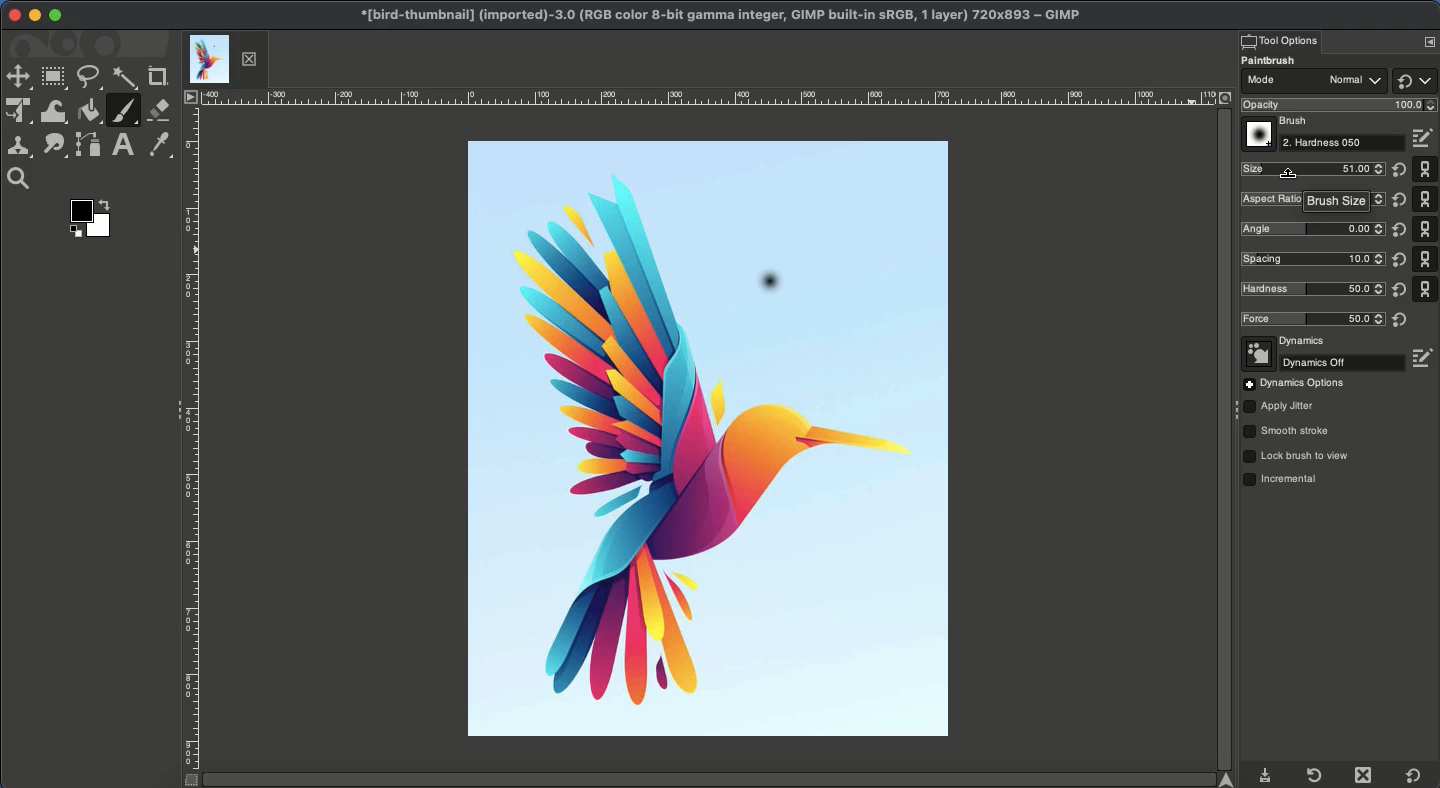 The height and width of the screenshot is (788, 1440). What do you see at coordinates (95, 218) in the screenshot?
I see `Color` at bounding box center [95, 218].